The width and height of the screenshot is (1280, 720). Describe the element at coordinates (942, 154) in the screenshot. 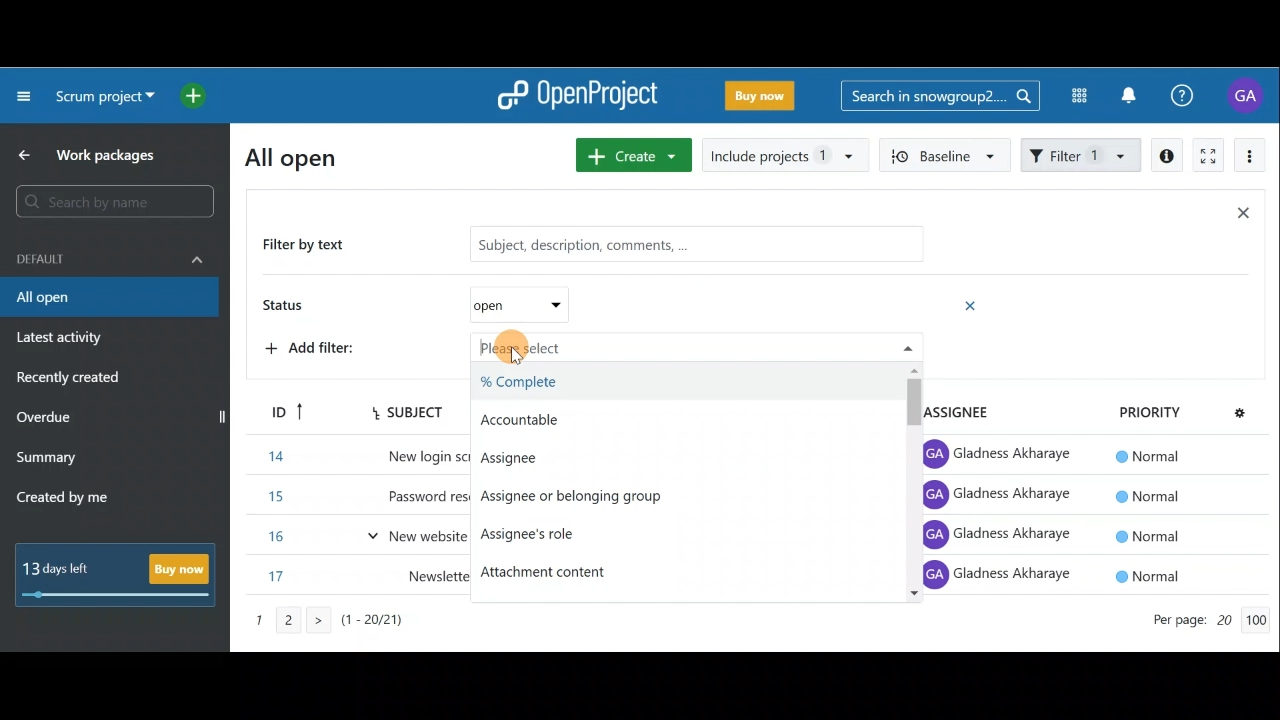

I see `Baseline` at that location.